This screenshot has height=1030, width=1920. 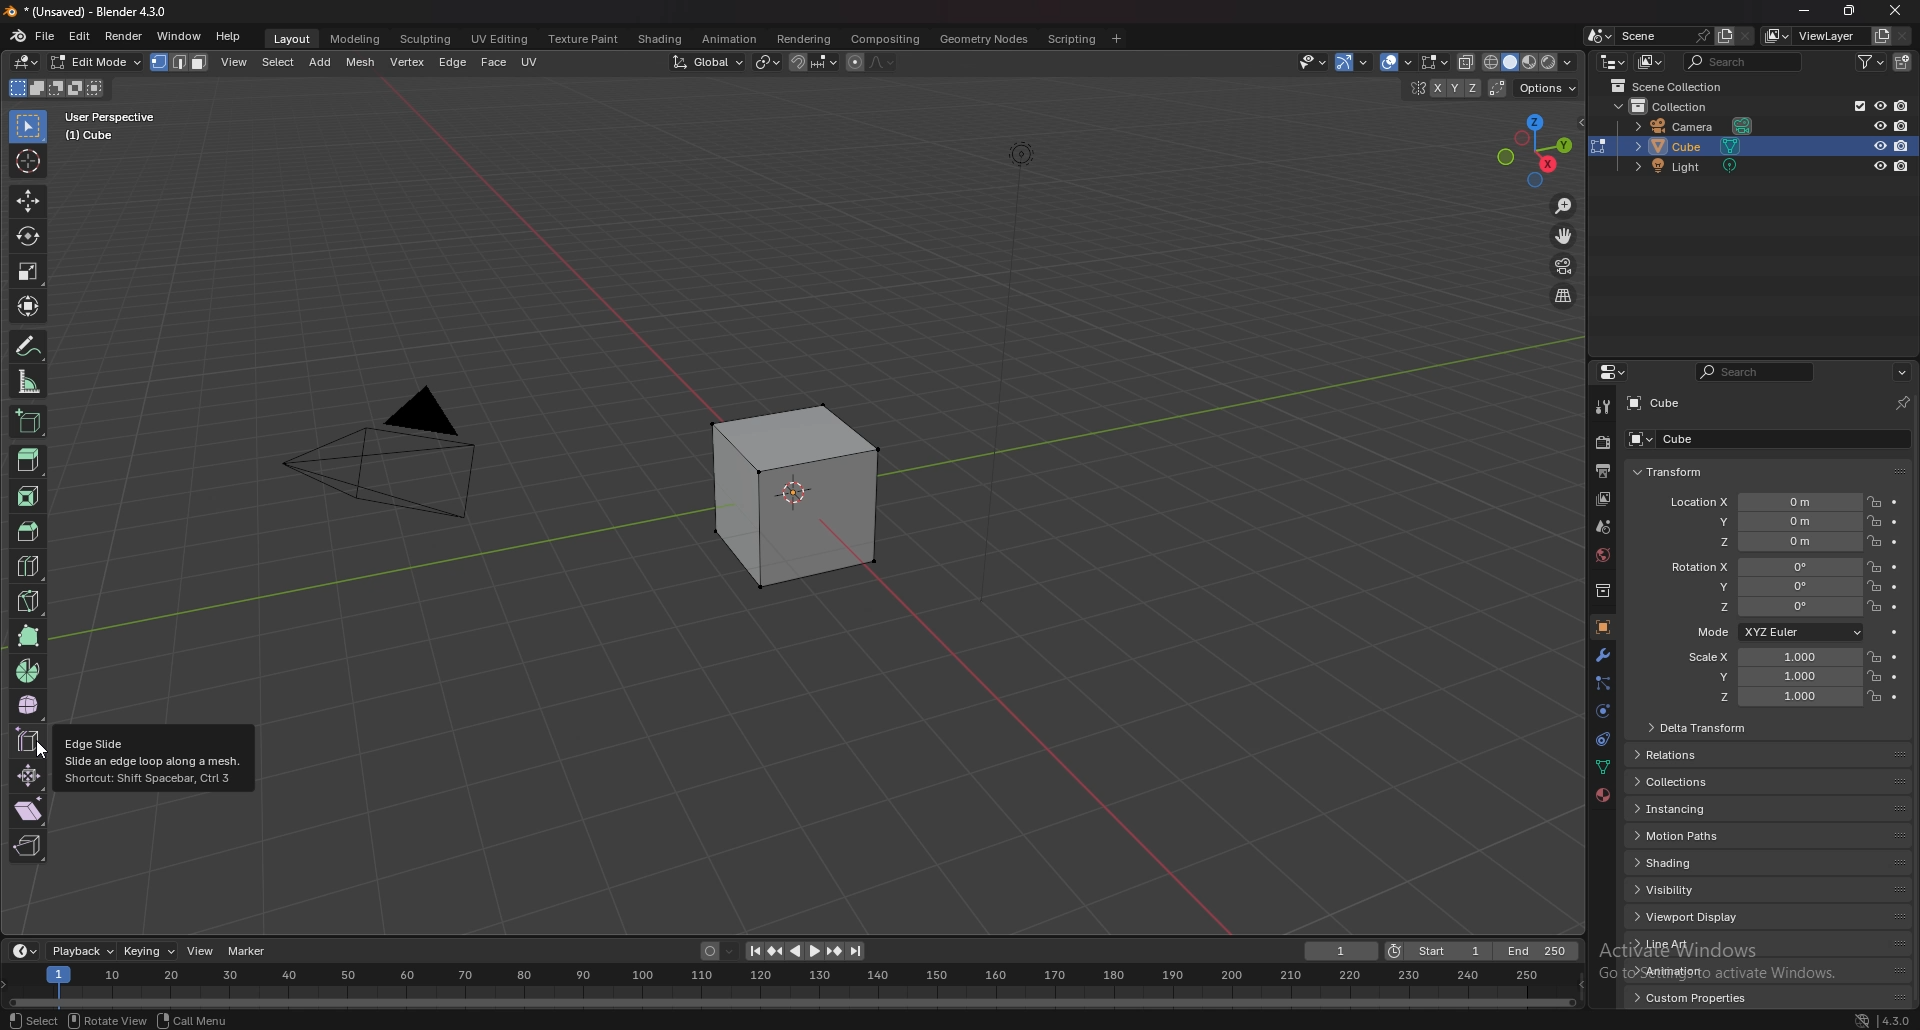 What do you see at coordinates (1902, 371) in the screenshot?
I see `options` at bounding box center [1902, 371].